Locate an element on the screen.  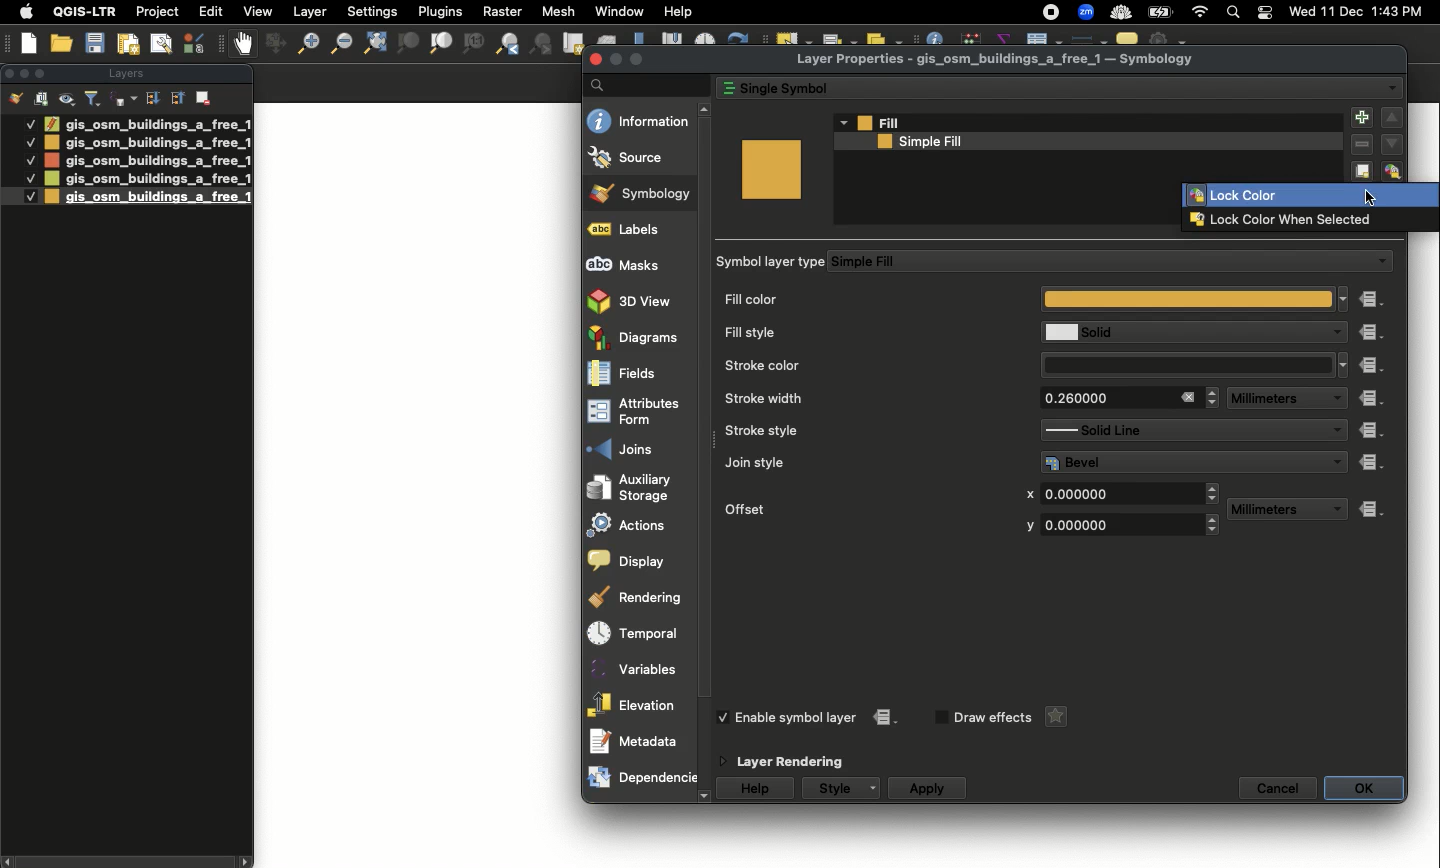
Help is located at coordinates (757, 789).